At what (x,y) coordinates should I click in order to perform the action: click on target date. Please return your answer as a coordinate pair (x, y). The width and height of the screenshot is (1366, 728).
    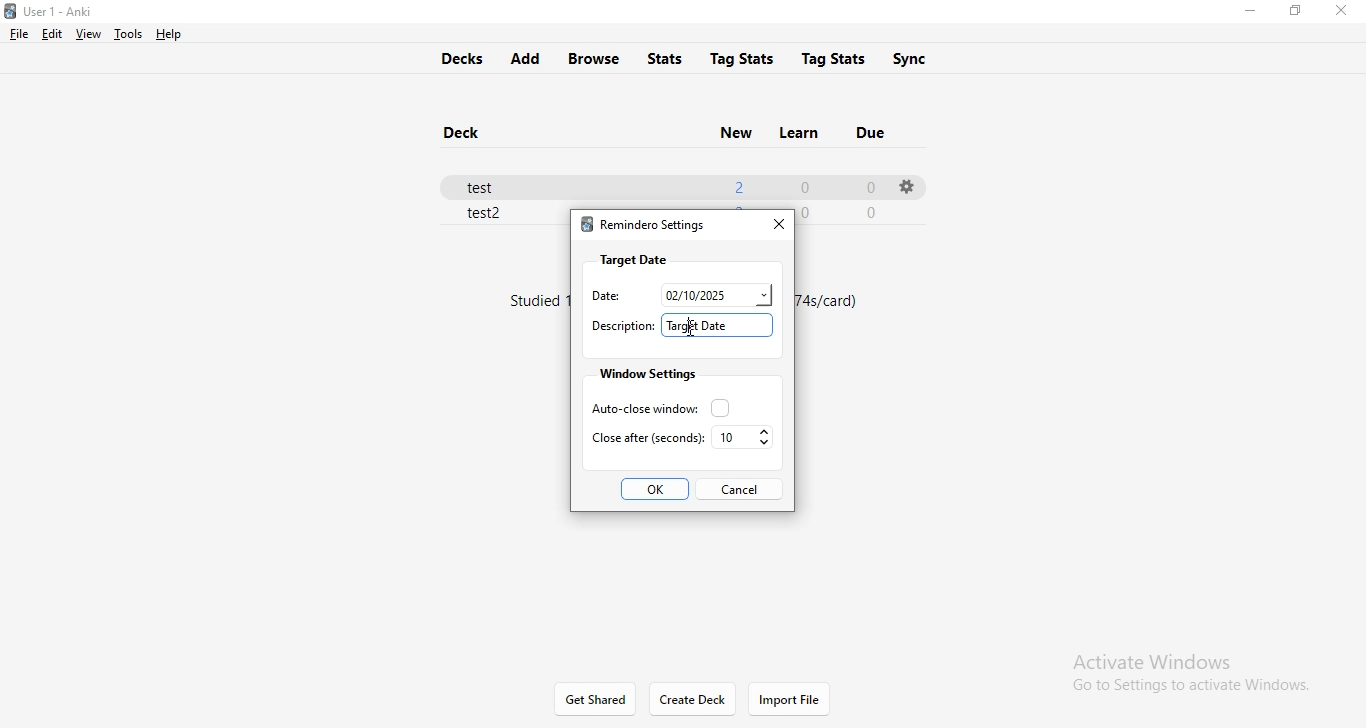
    Looking at the image, I should click on (633, 259).